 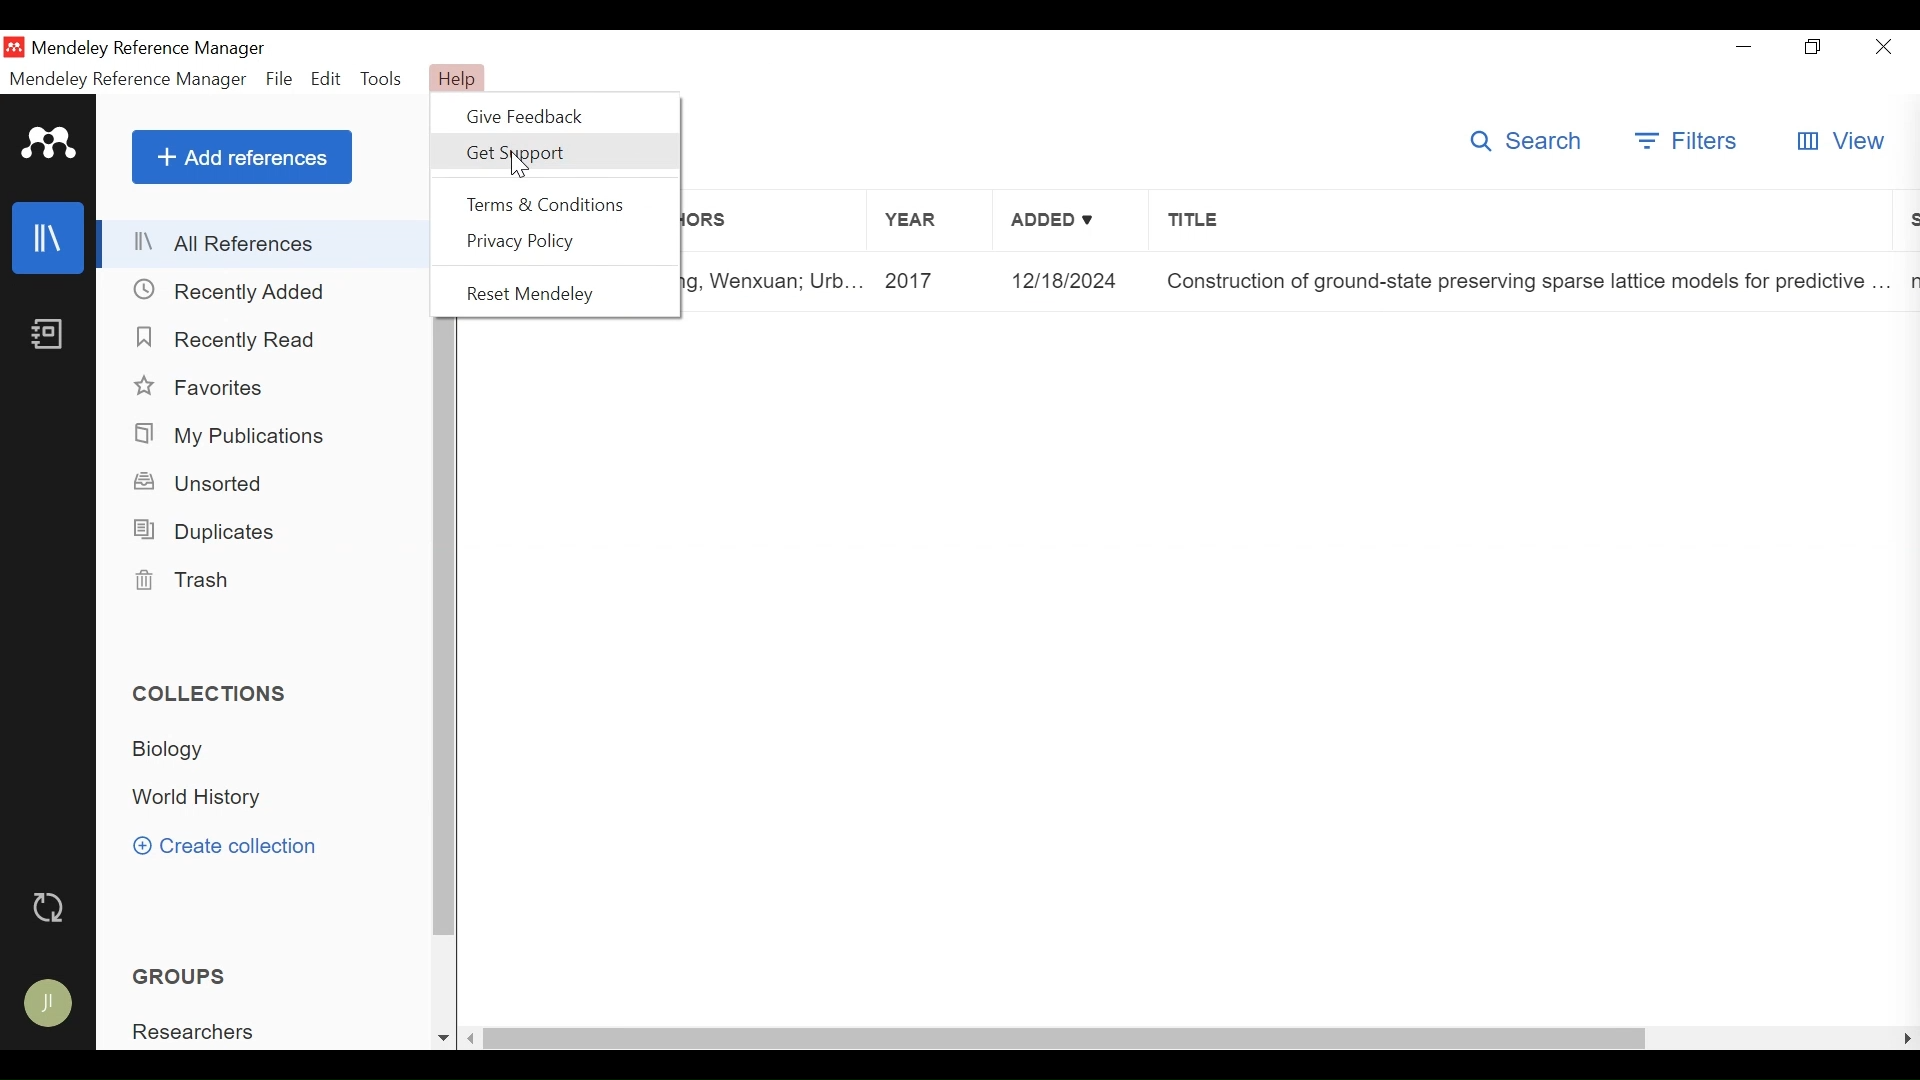 I want to click on Title, so click(x=1521, y=224).